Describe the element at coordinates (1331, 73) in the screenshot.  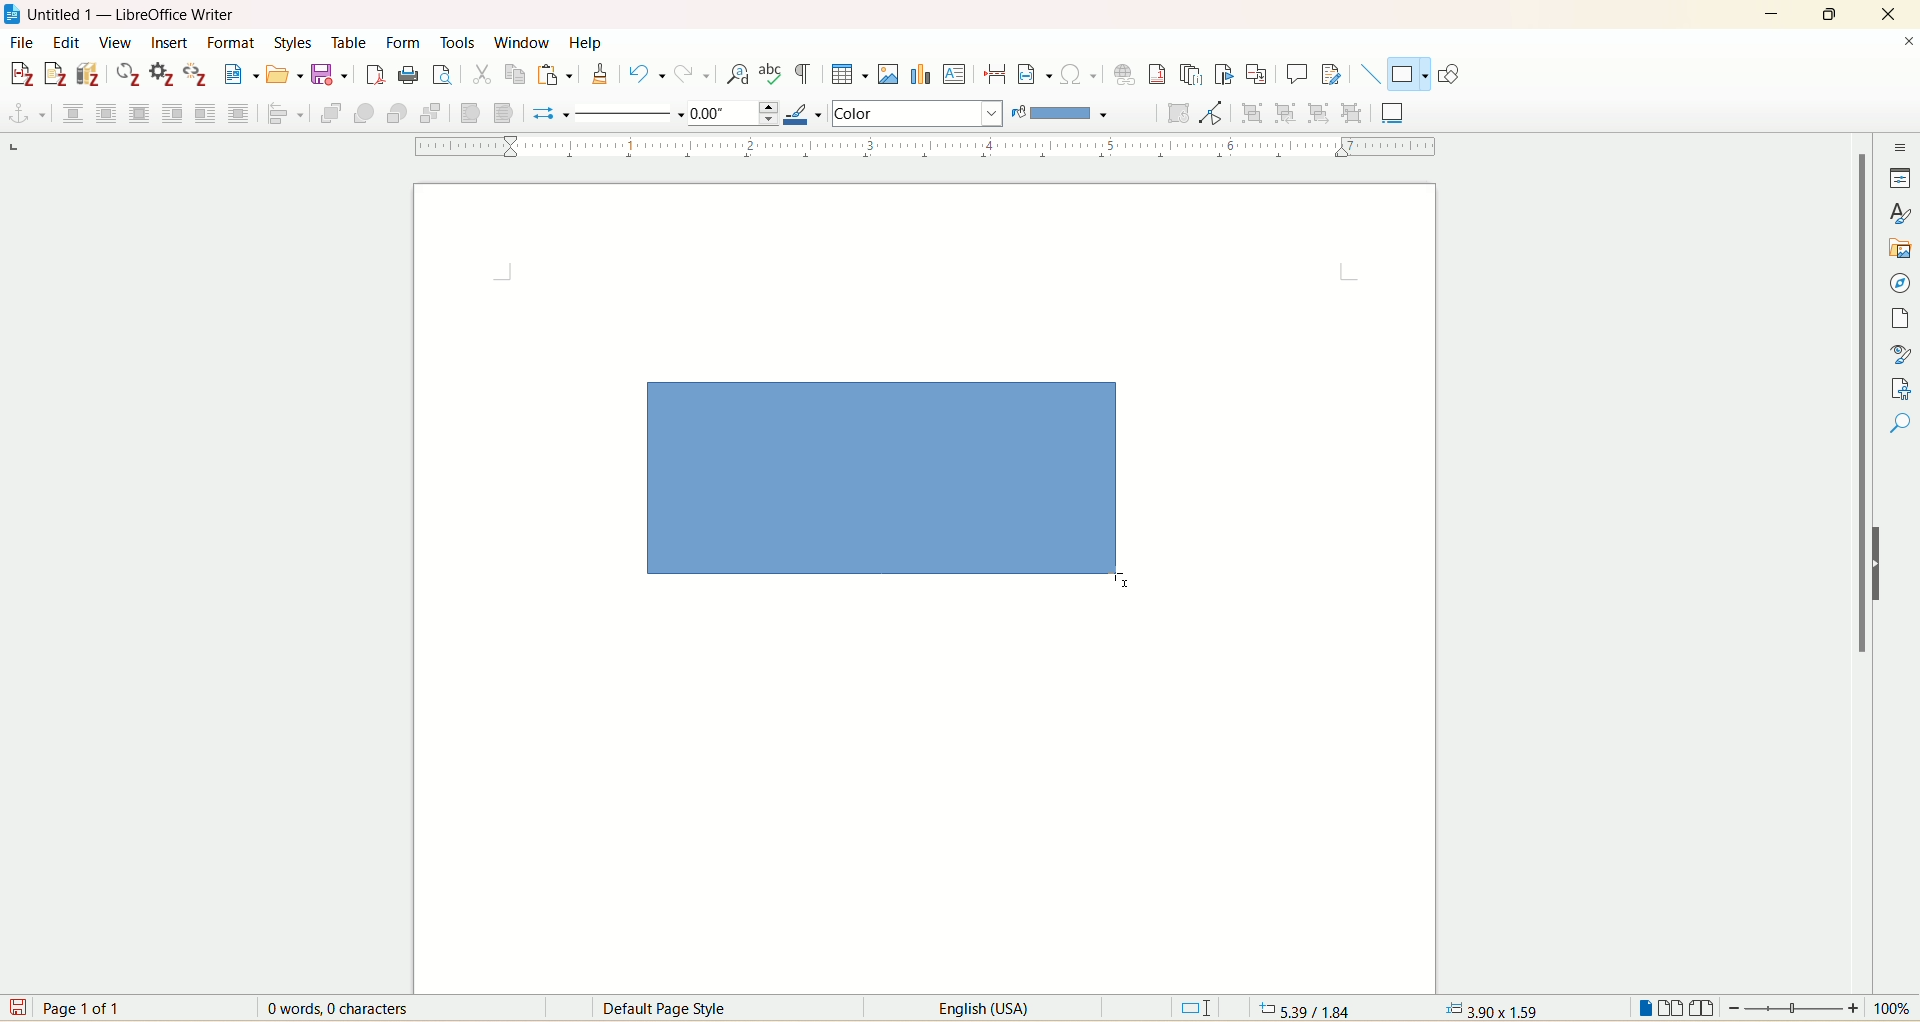
I see `track changes` at that location.